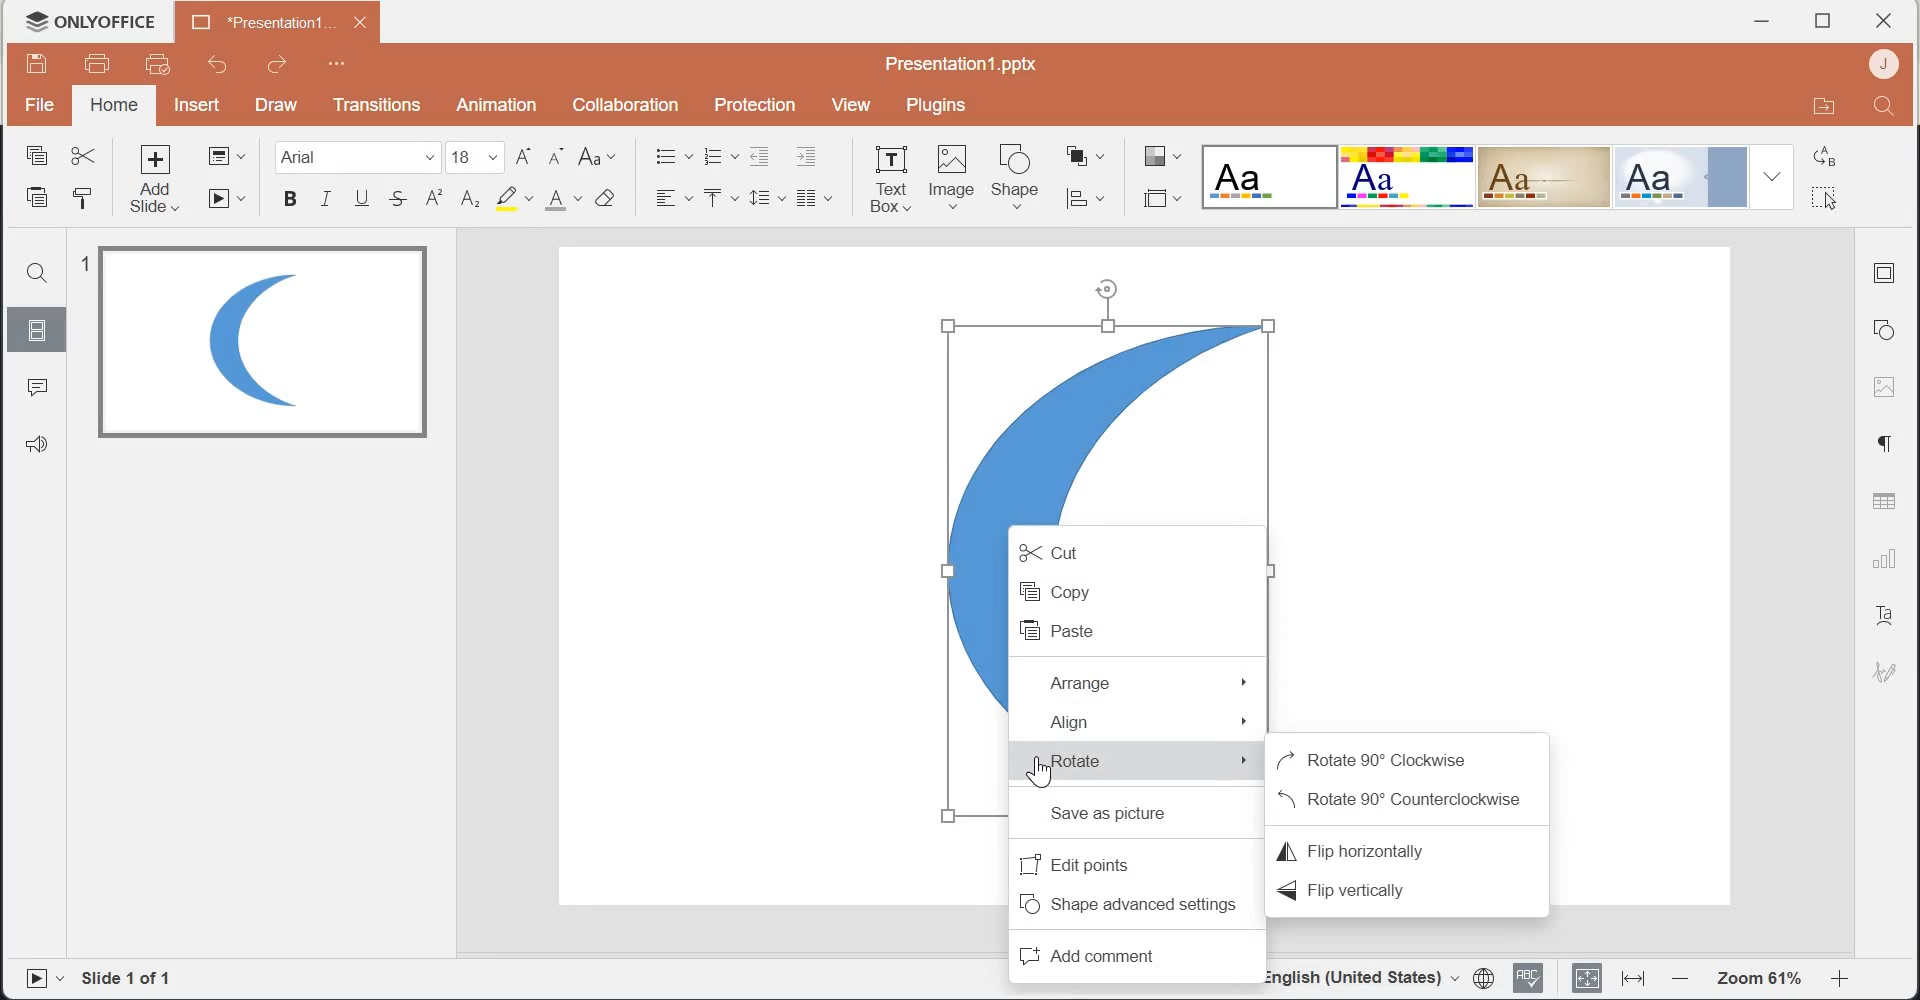 This screenshot has width=1920, height=1000. What do you see at coordinates (597, 157) in the screenshot?
I see `Change case` at bounding box center [597, 157].